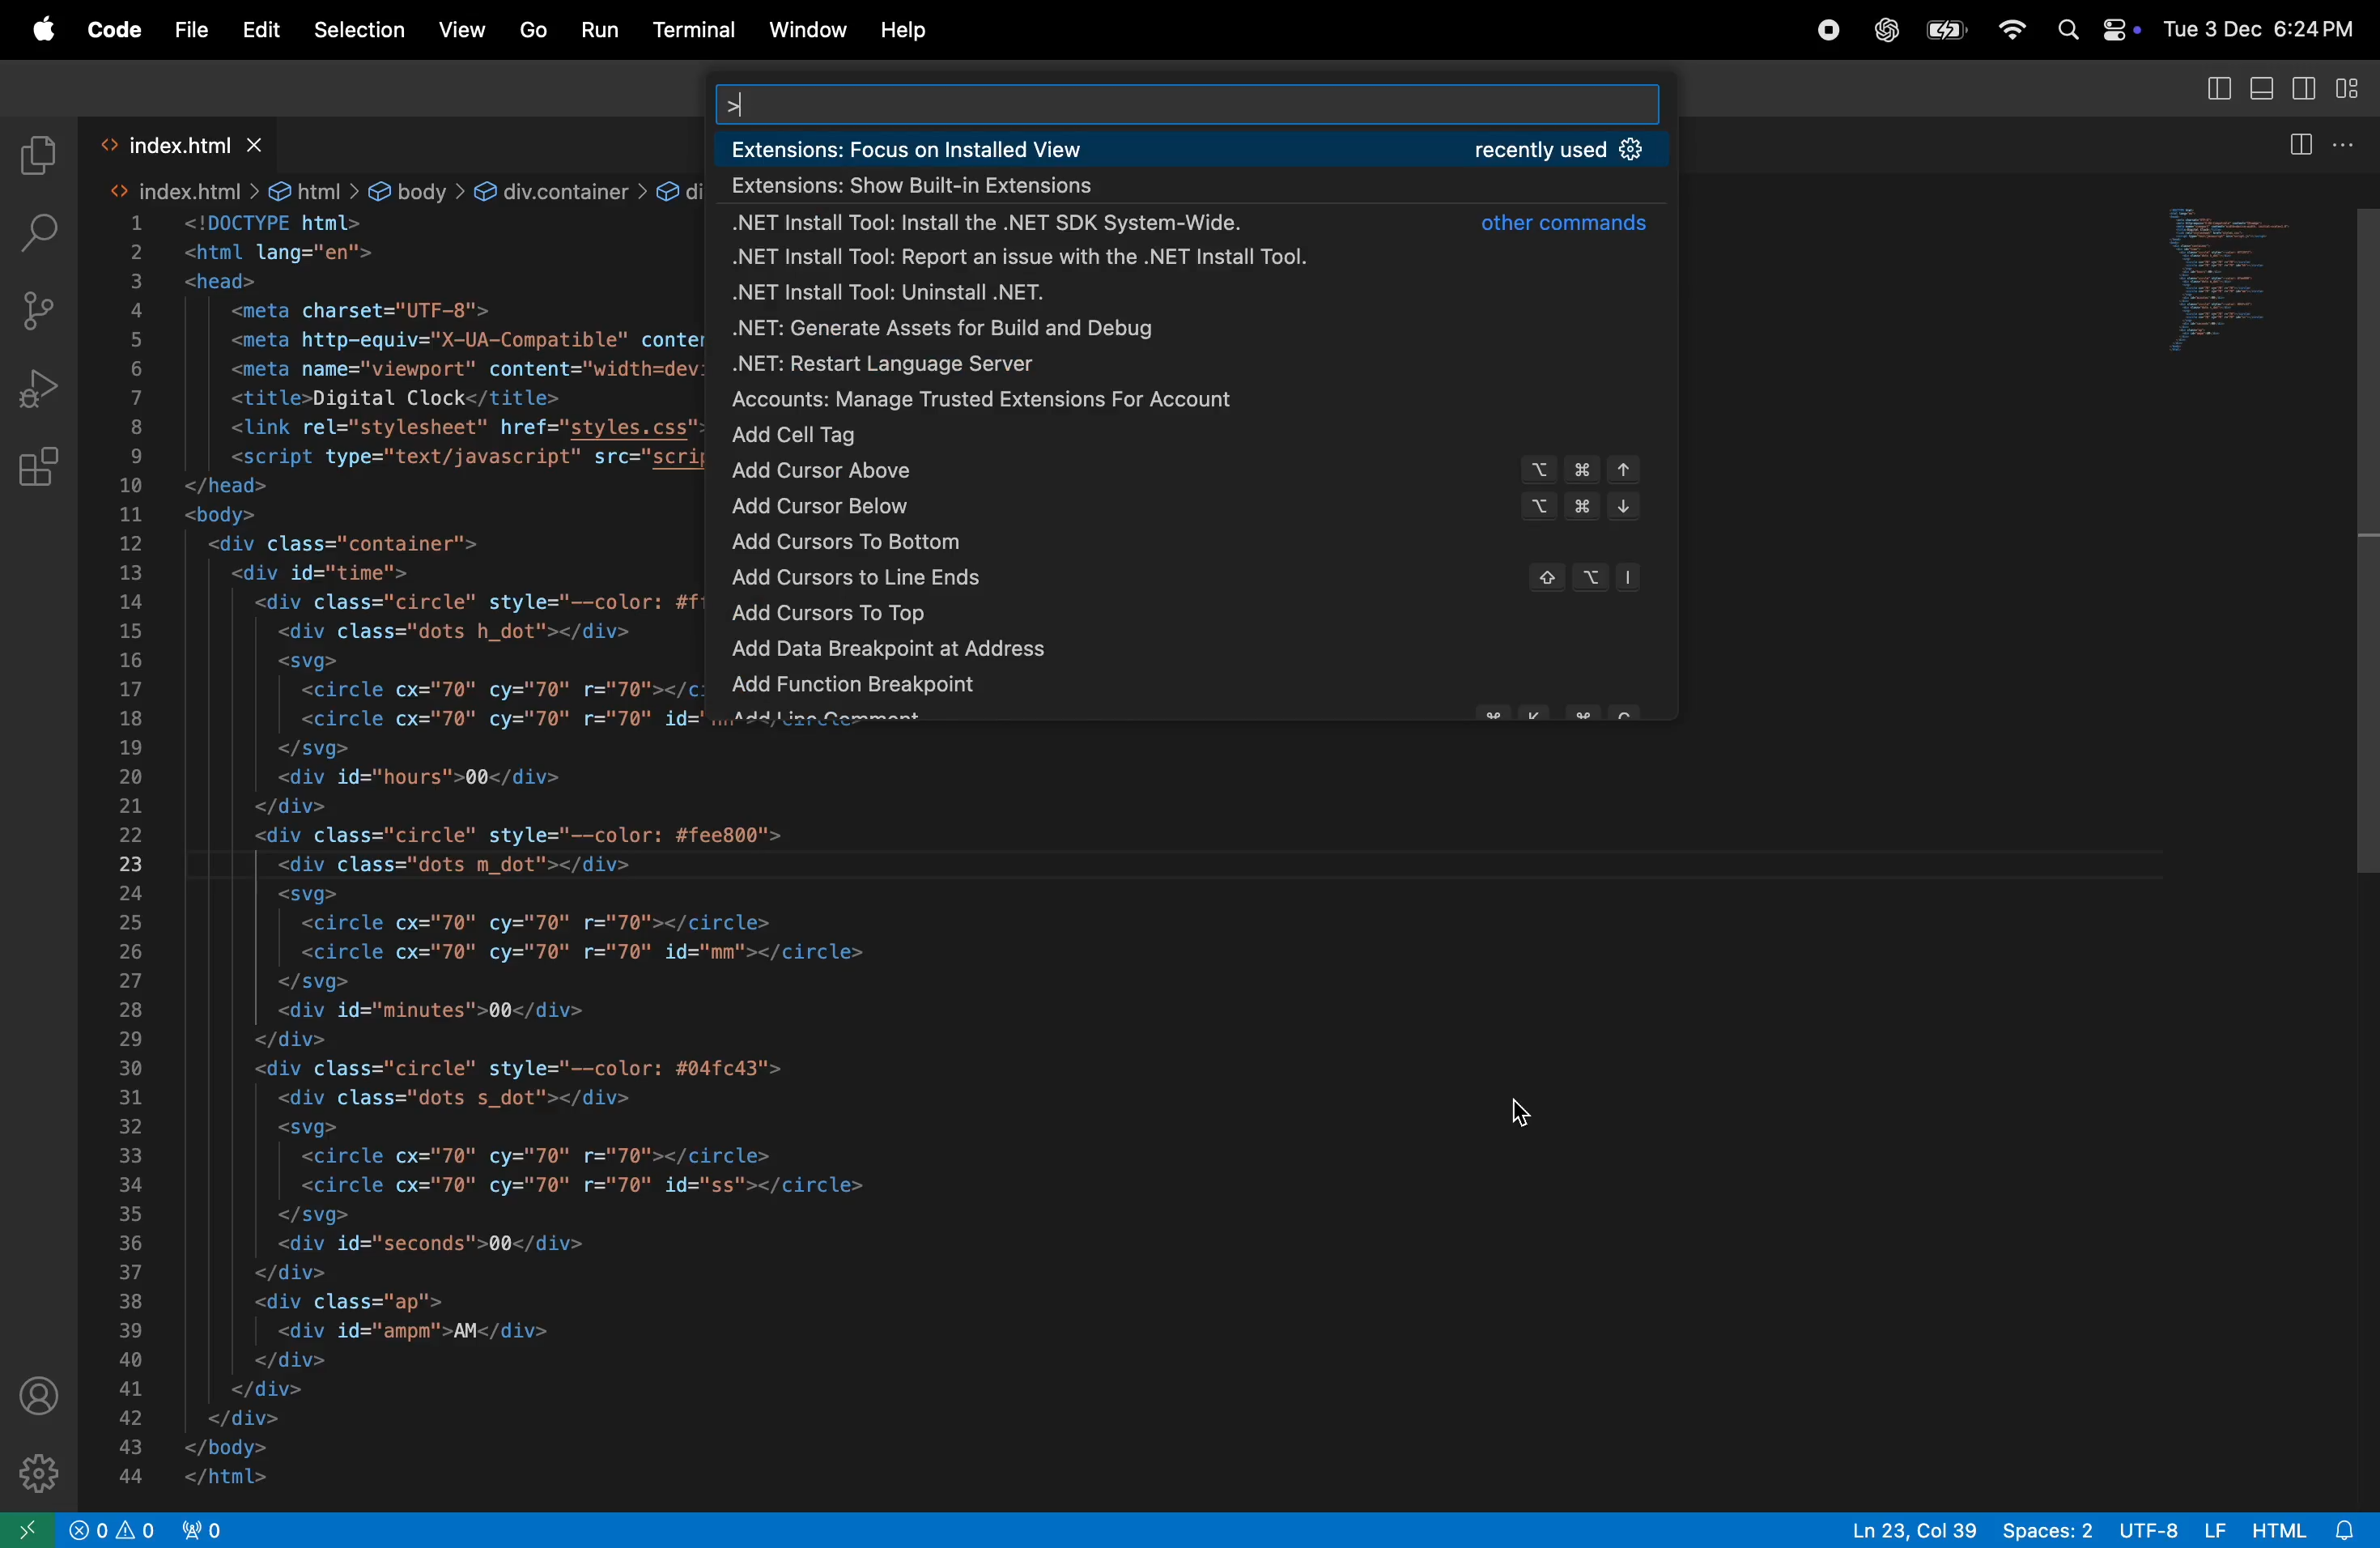 The width and height of the screenshot is (2380, 1548). Describe the element at coordinates (1526, 1115) in the screenshot. I see `cursor` at that location.